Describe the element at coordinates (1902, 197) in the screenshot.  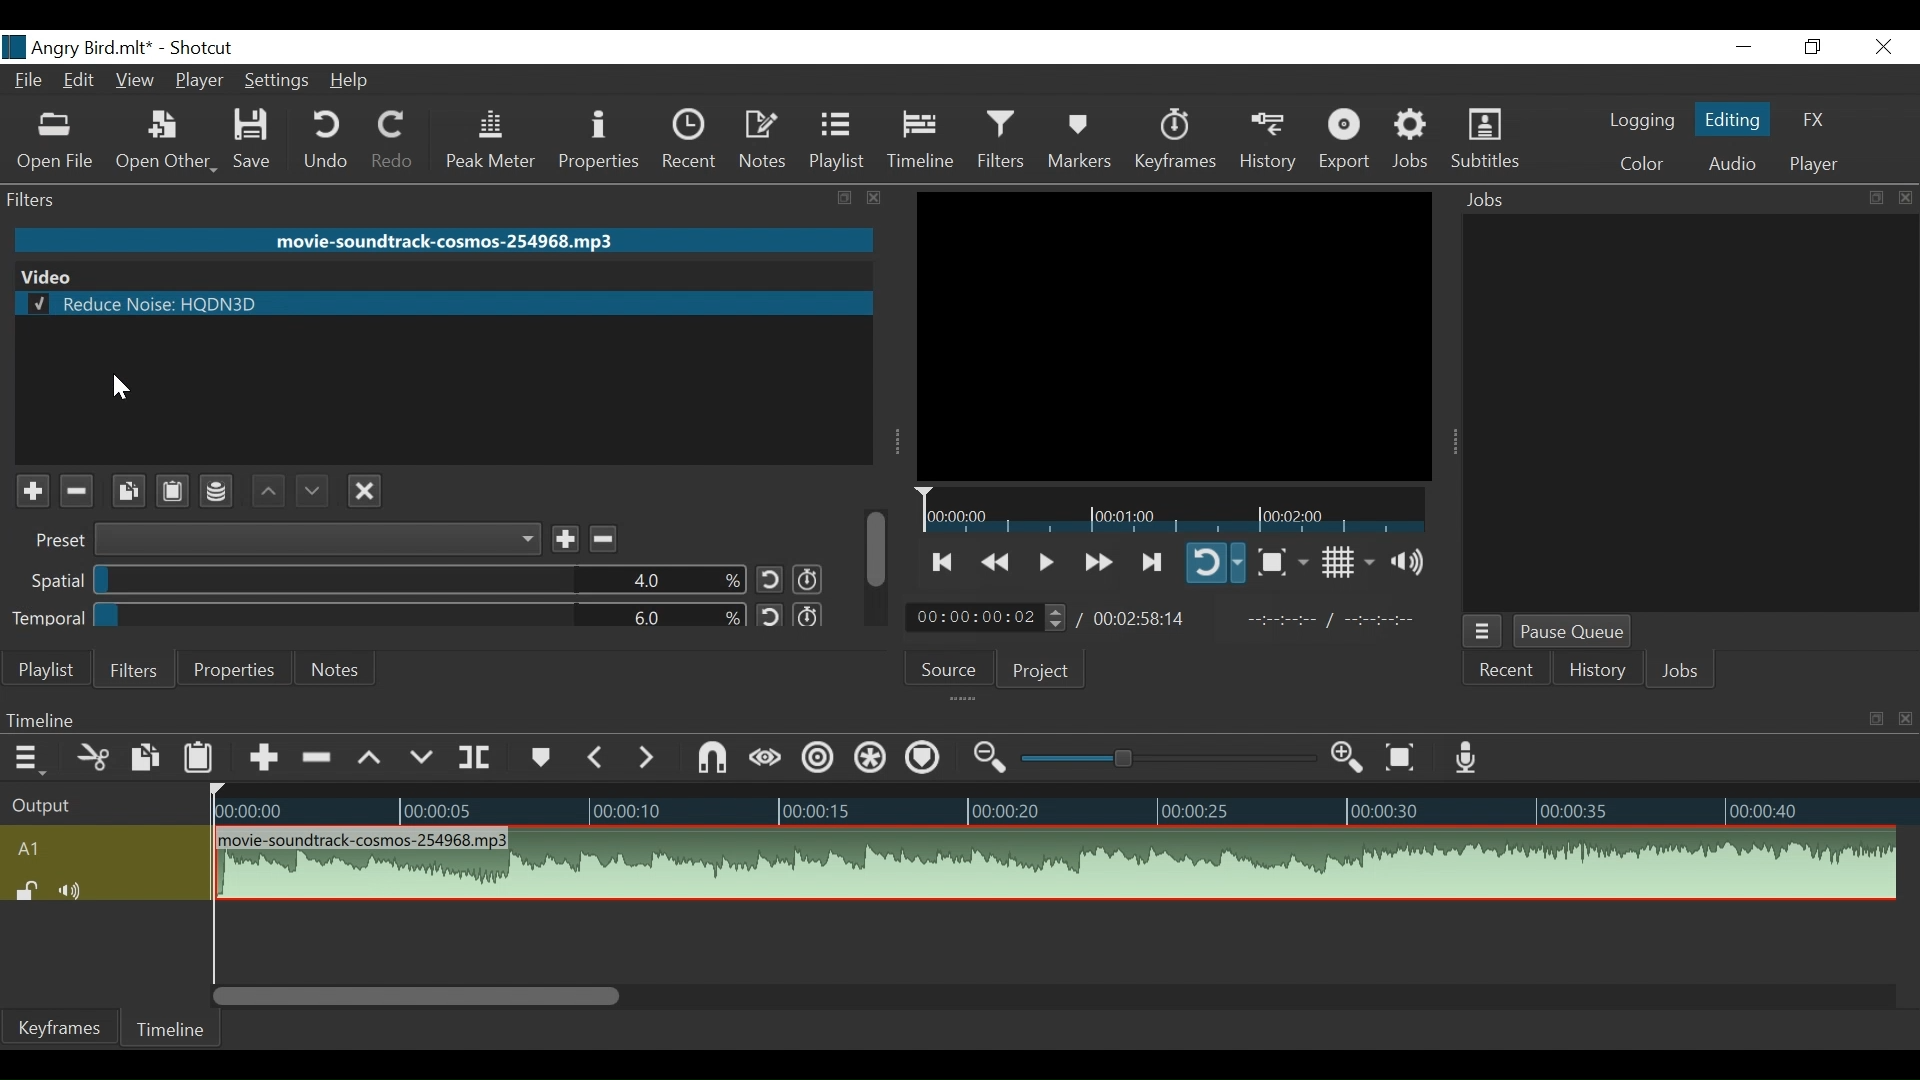
I see `close` at that location.